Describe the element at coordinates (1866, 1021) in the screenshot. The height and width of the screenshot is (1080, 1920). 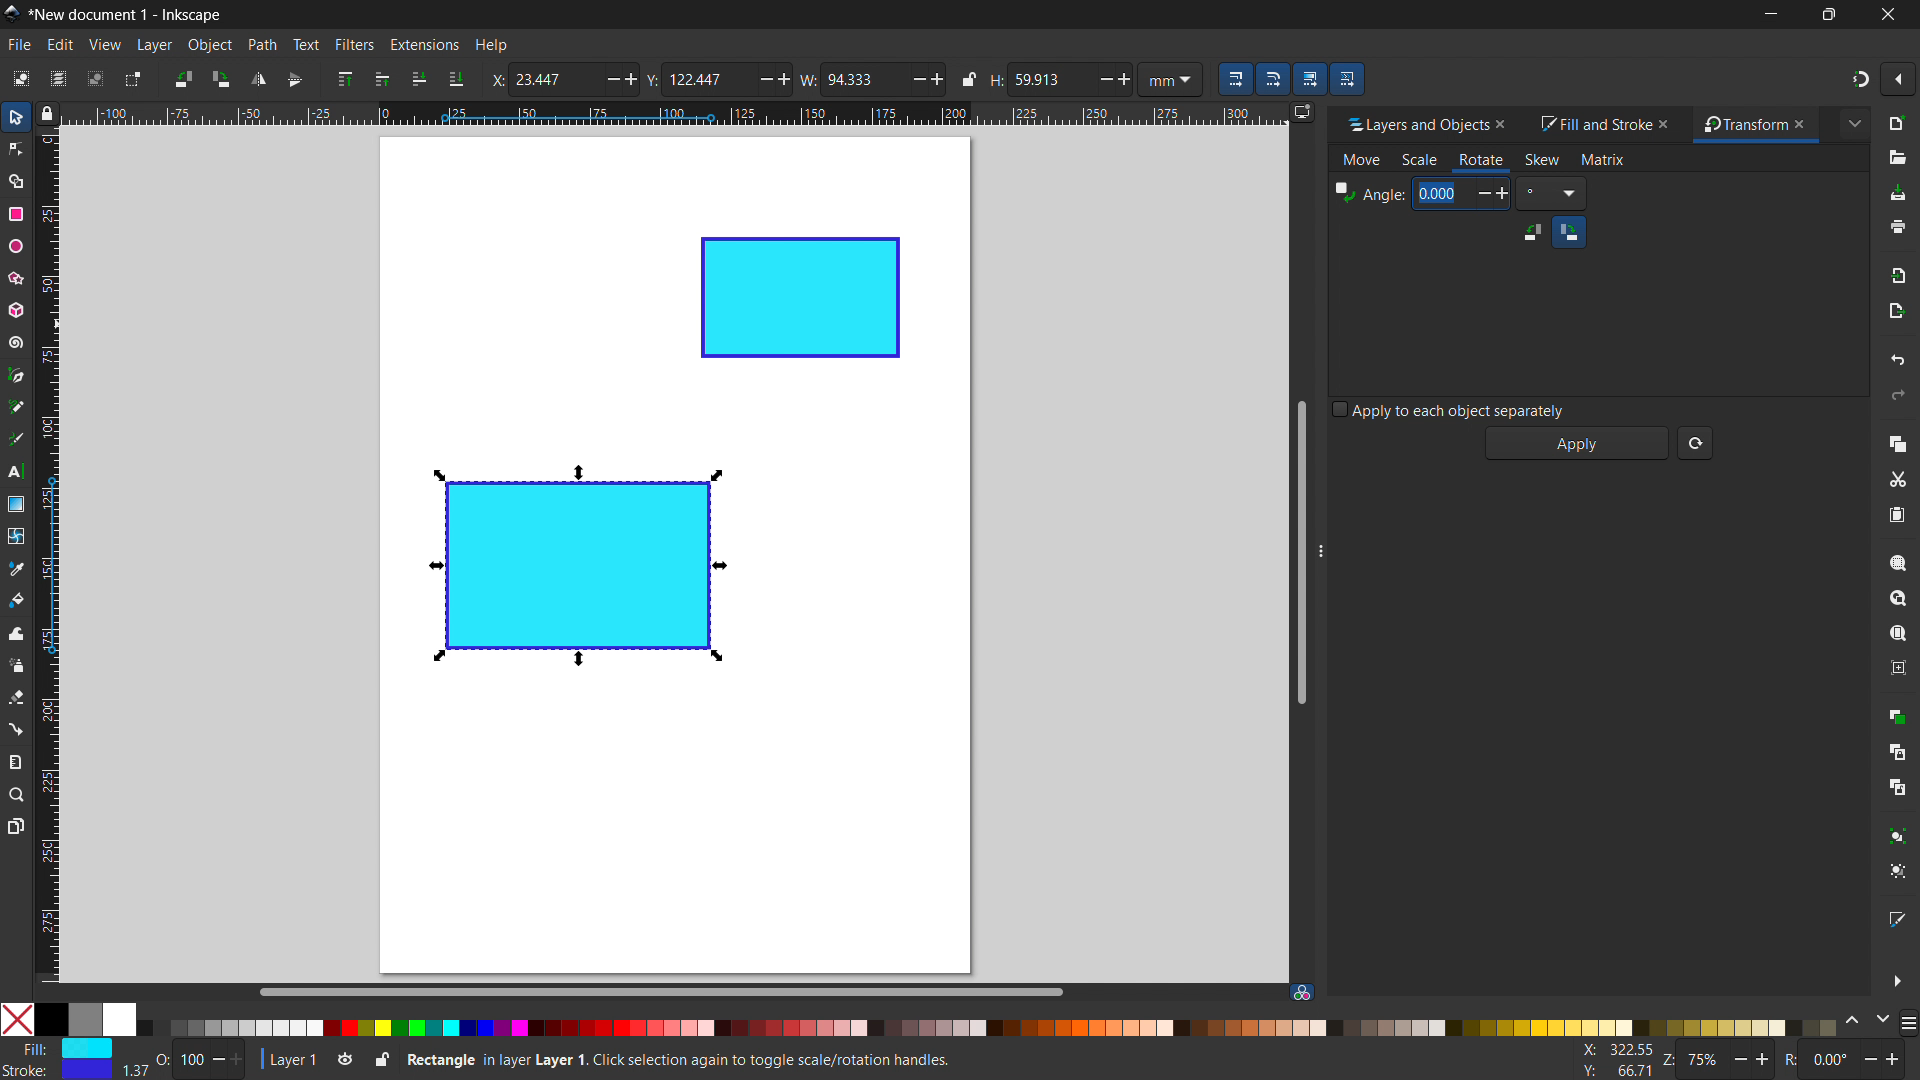
I see `change color schemes` at that location.